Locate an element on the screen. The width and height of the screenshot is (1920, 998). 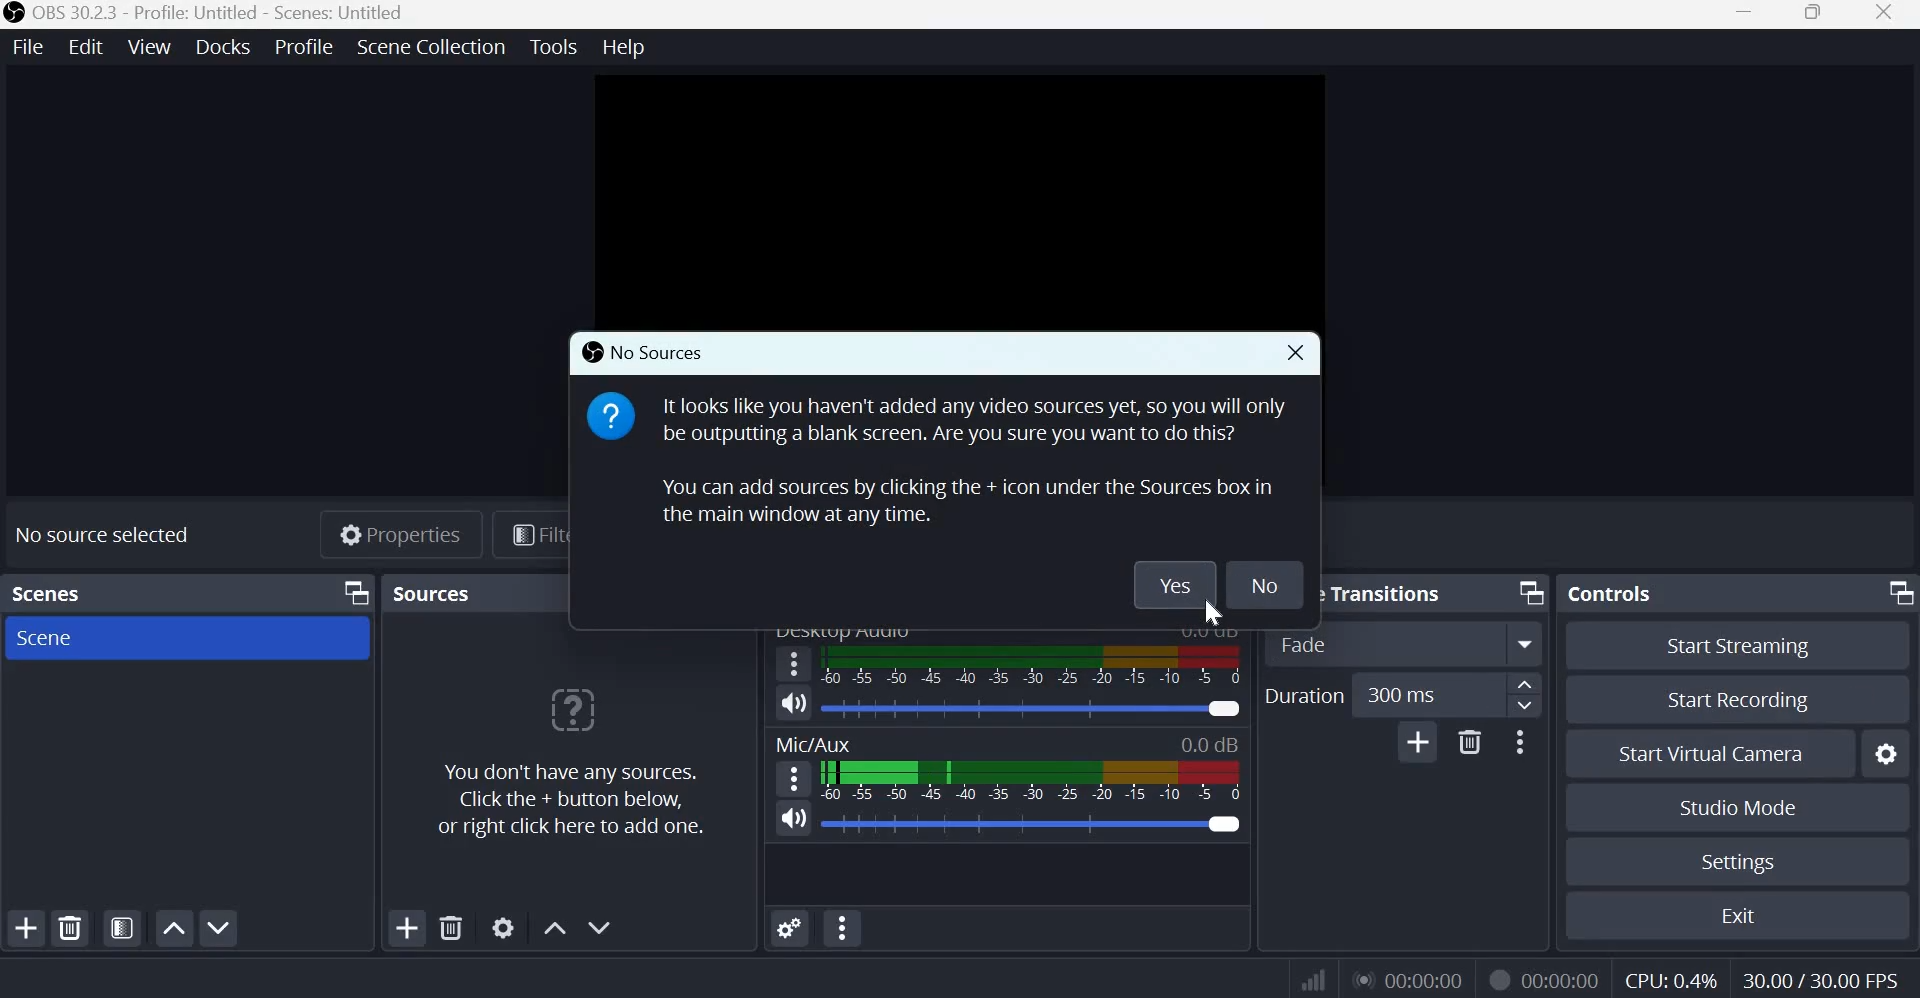
Recording Status Icon is located at coordinates (1497, 977).